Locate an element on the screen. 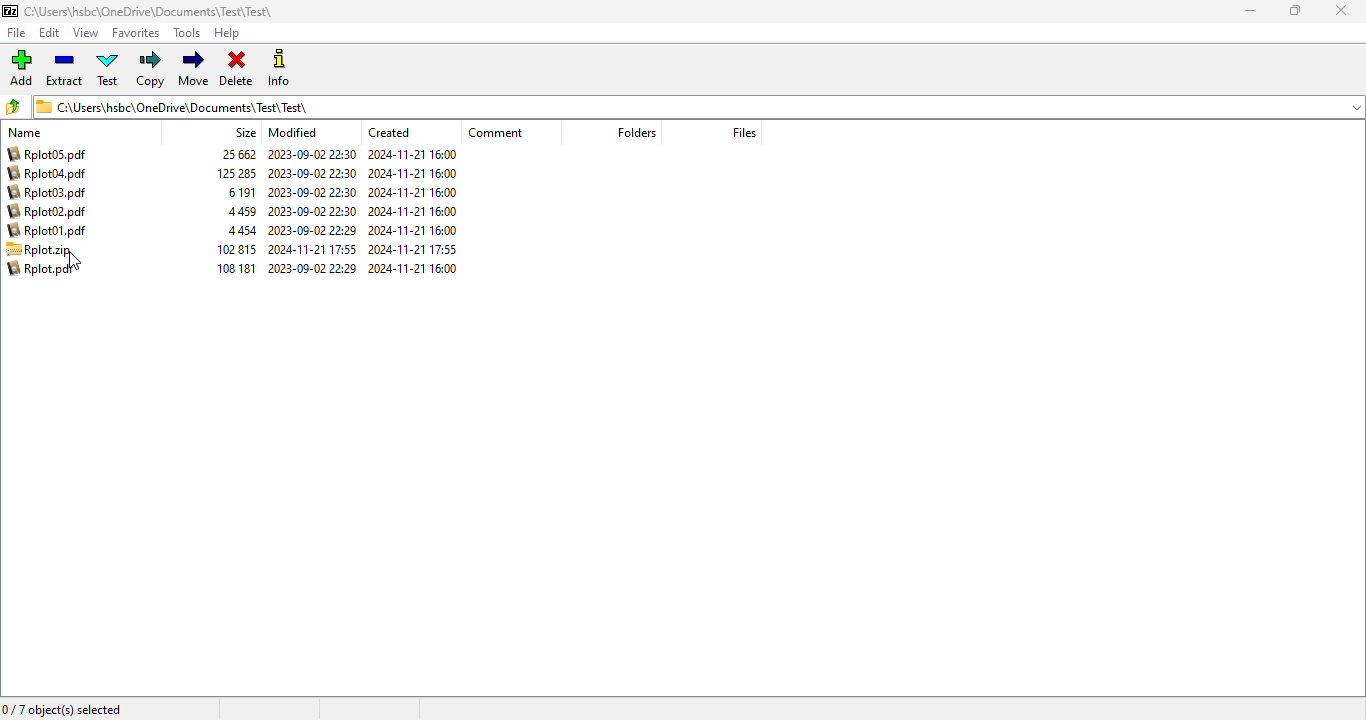 The width and height of the screenshot is (1366, 720). file is located at coordinates (16, 32).